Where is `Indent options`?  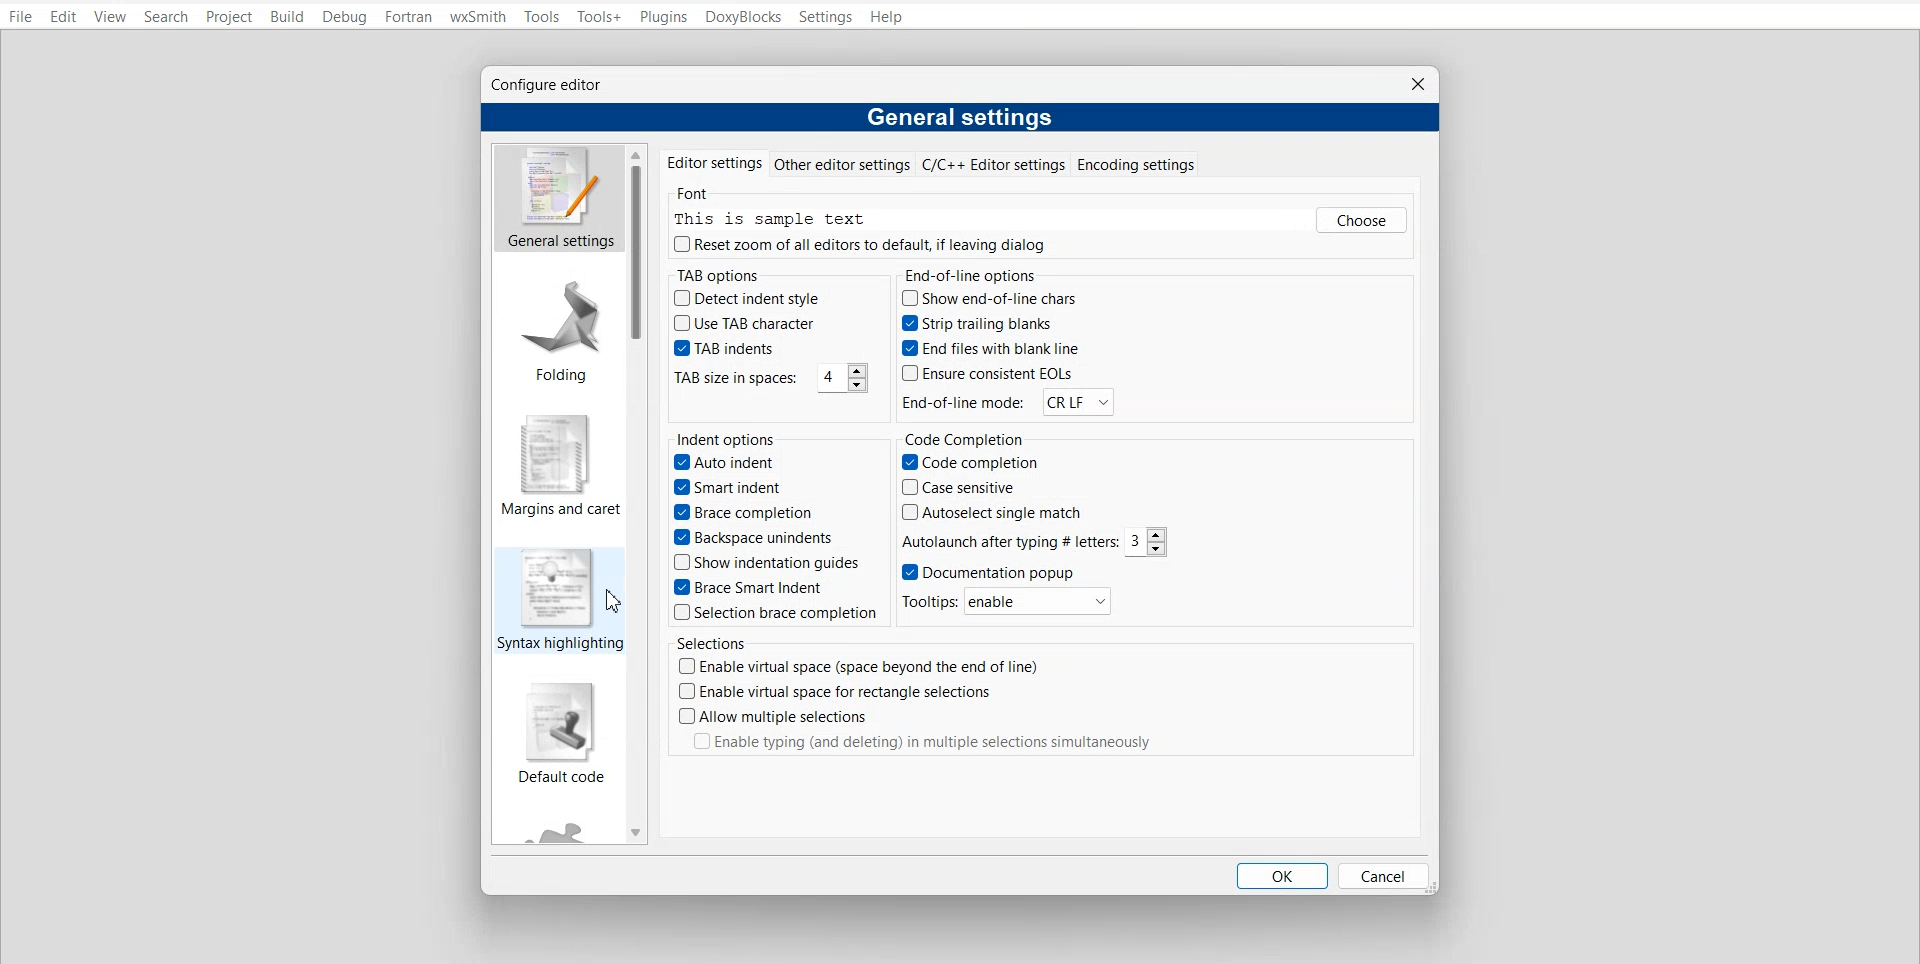 Indent options is located at coordinates (729, 439).